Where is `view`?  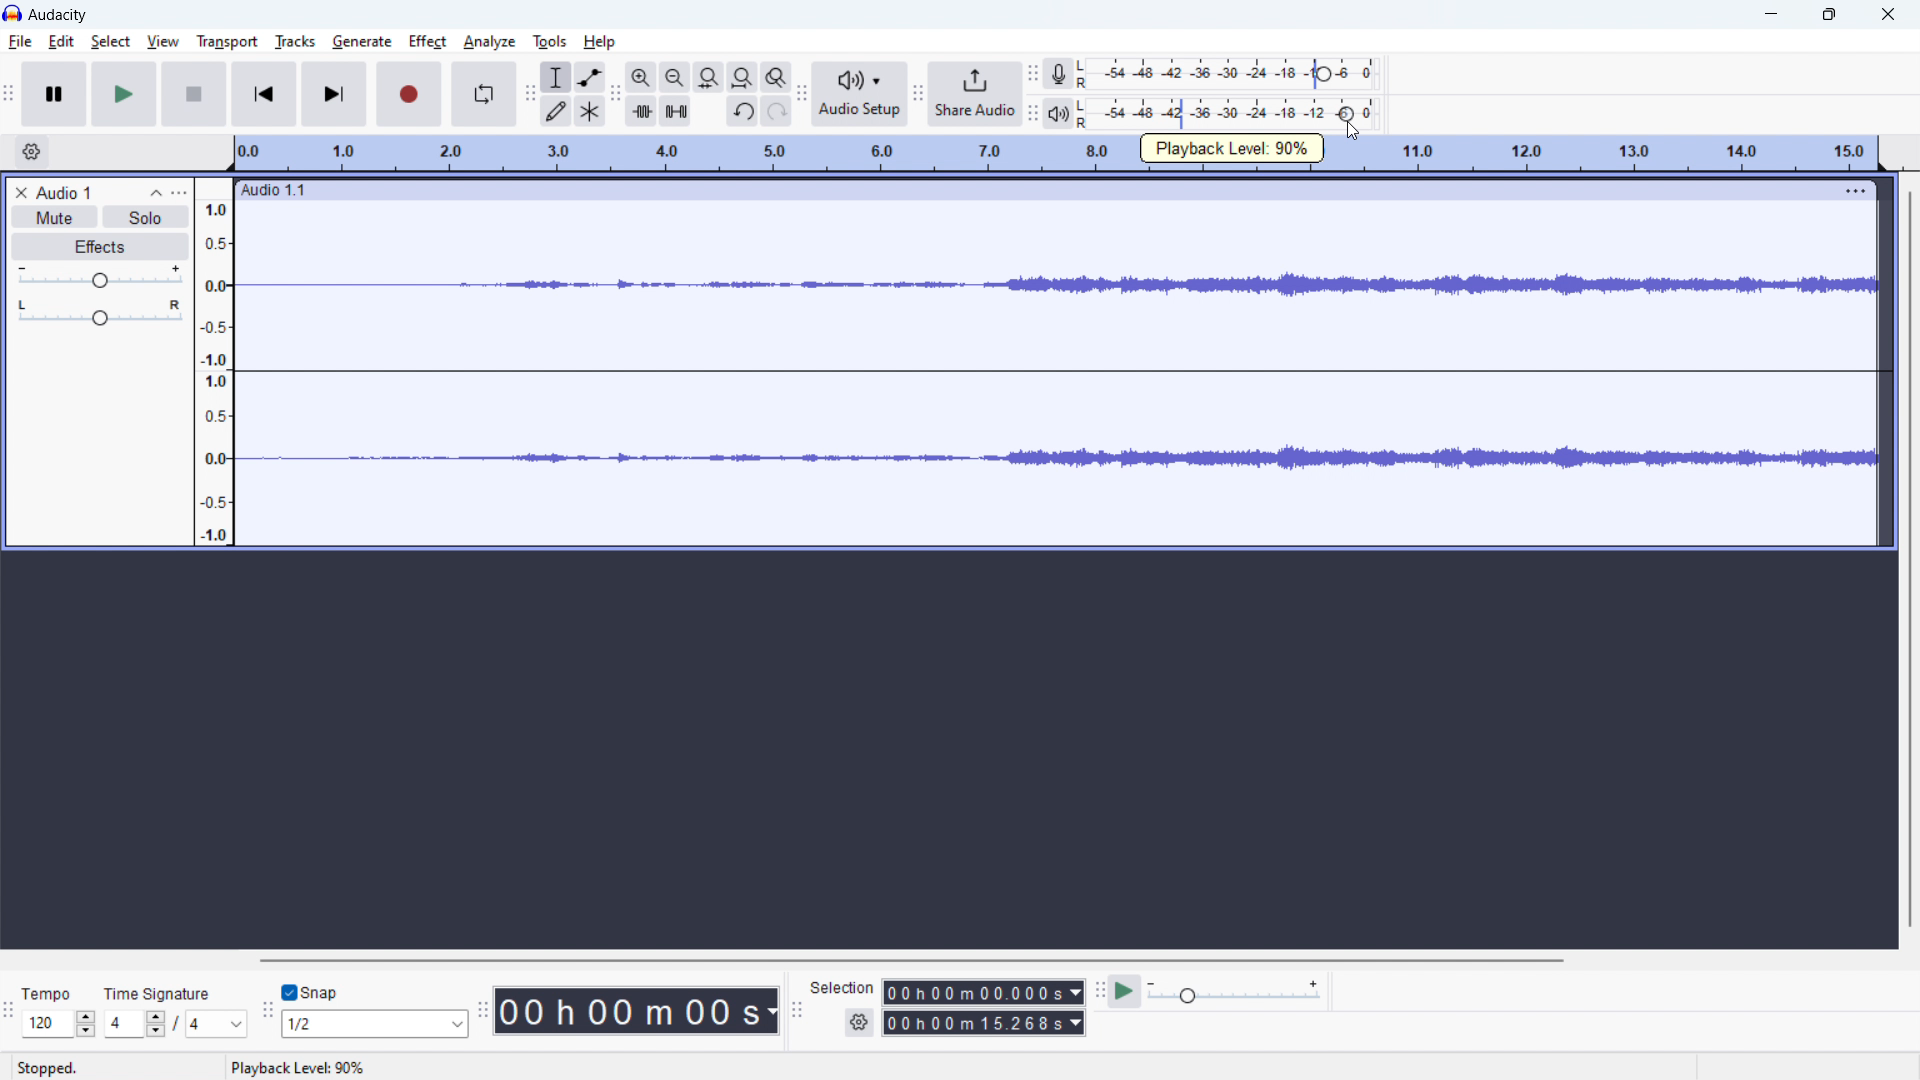 view is located at coordinates (163, 41).